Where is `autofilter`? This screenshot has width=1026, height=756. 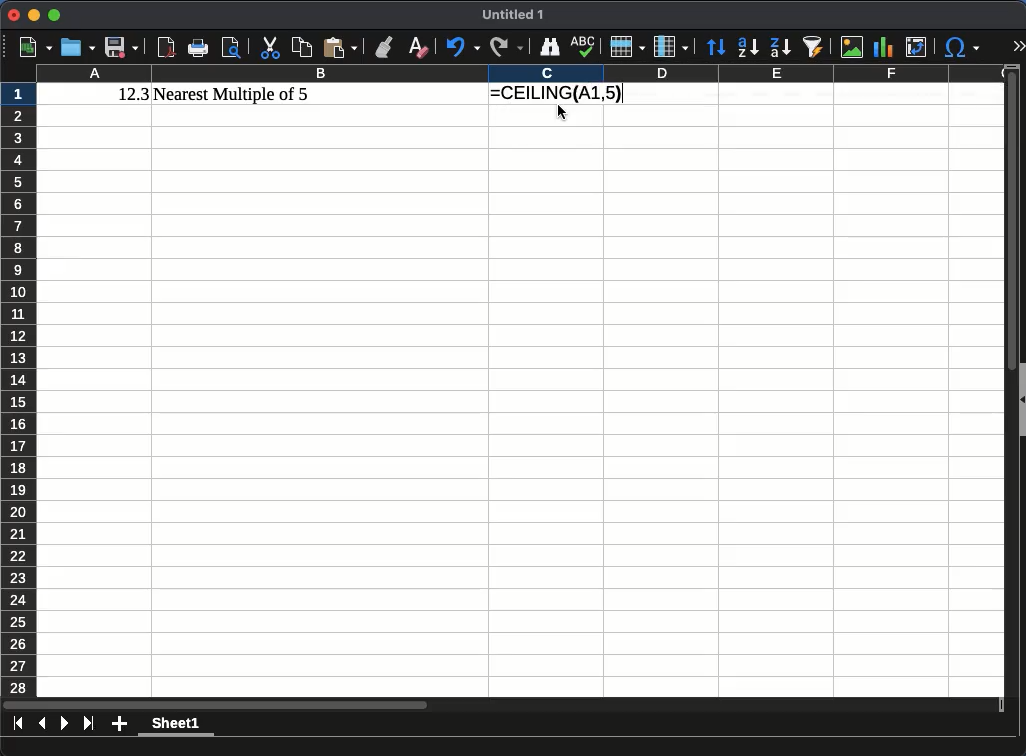 autofilter is located at coordinates (812, 46).